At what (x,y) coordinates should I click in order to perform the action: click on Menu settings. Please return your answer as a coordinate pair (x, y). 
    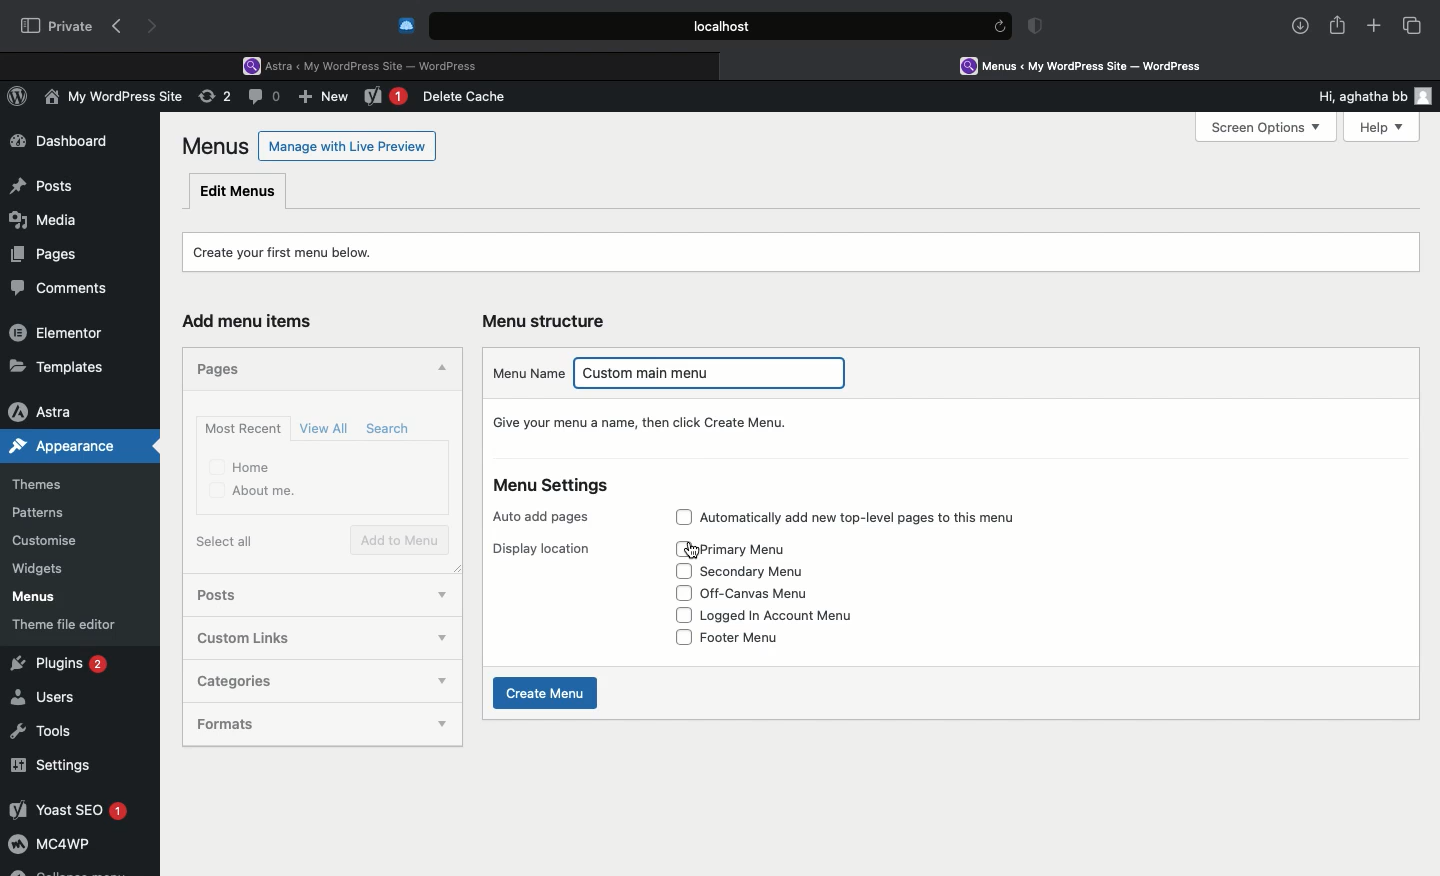
    Looking at the image, I should click on (554, 486).